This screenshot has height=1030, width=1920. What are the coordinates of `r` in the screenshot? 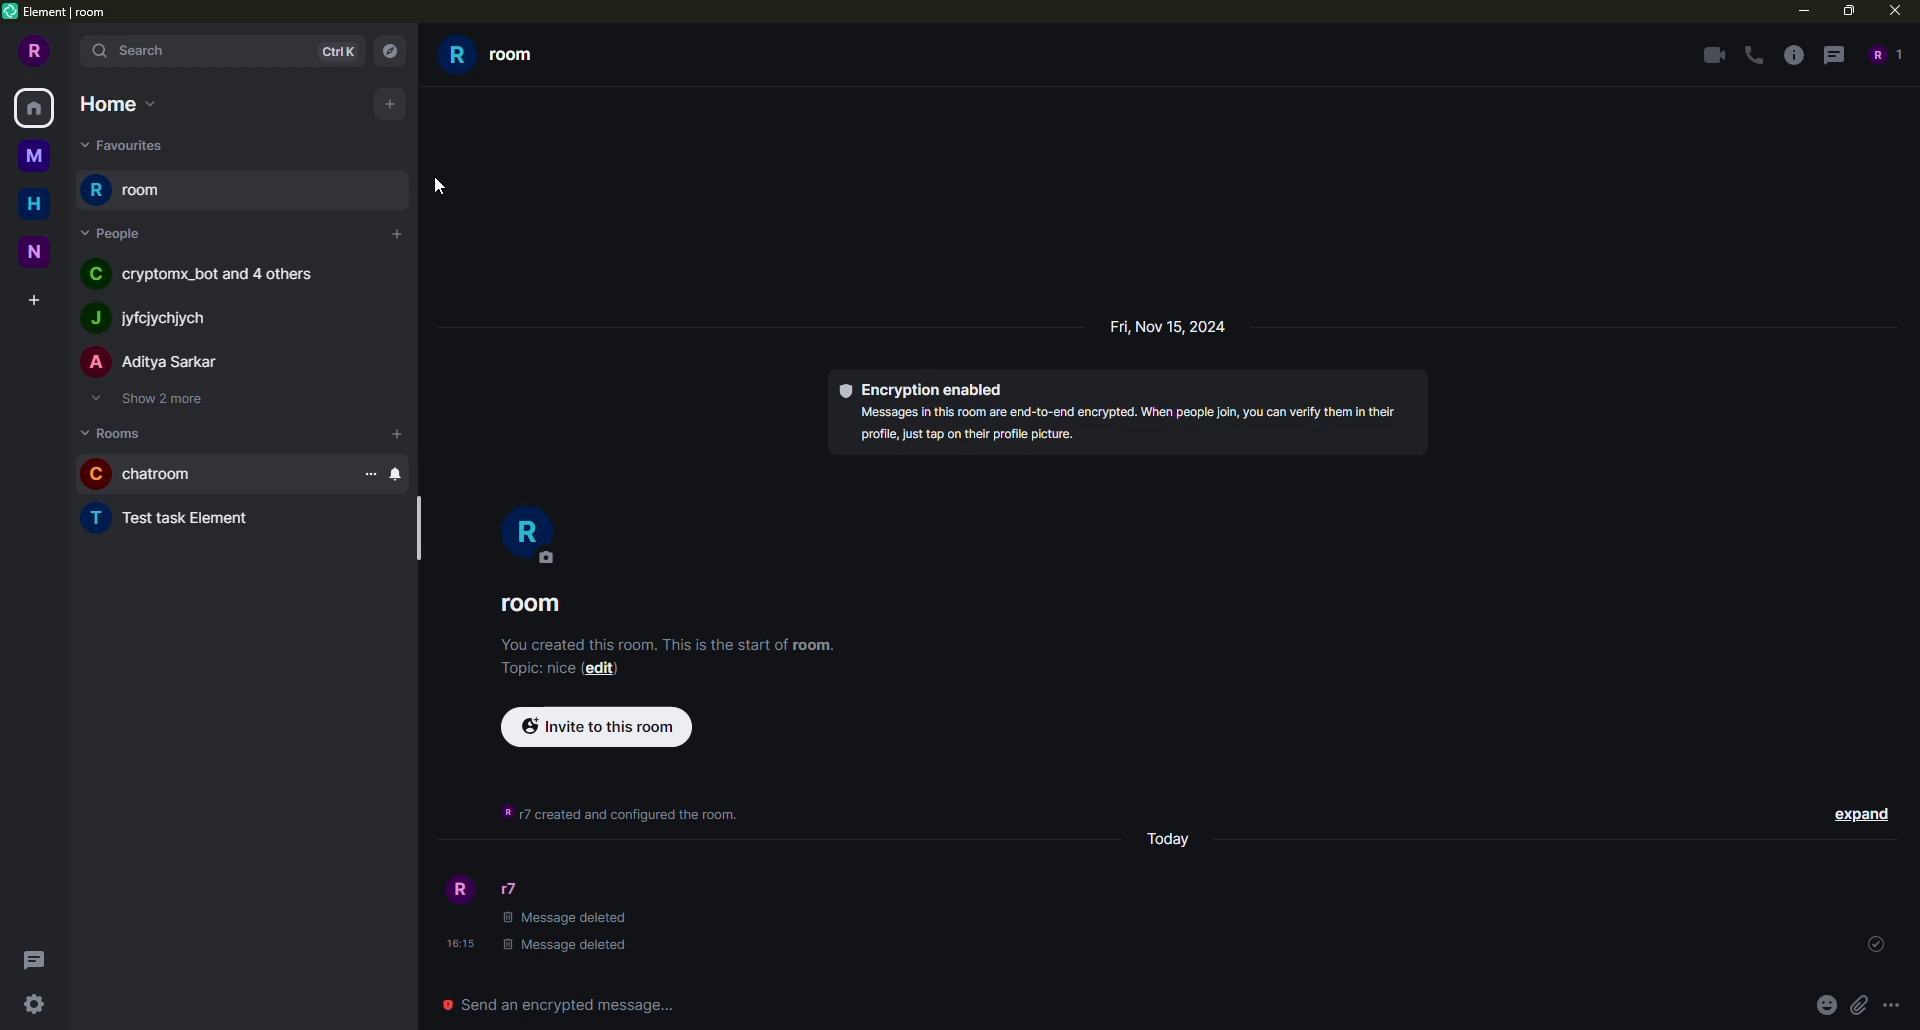 It's located at (32, 53).